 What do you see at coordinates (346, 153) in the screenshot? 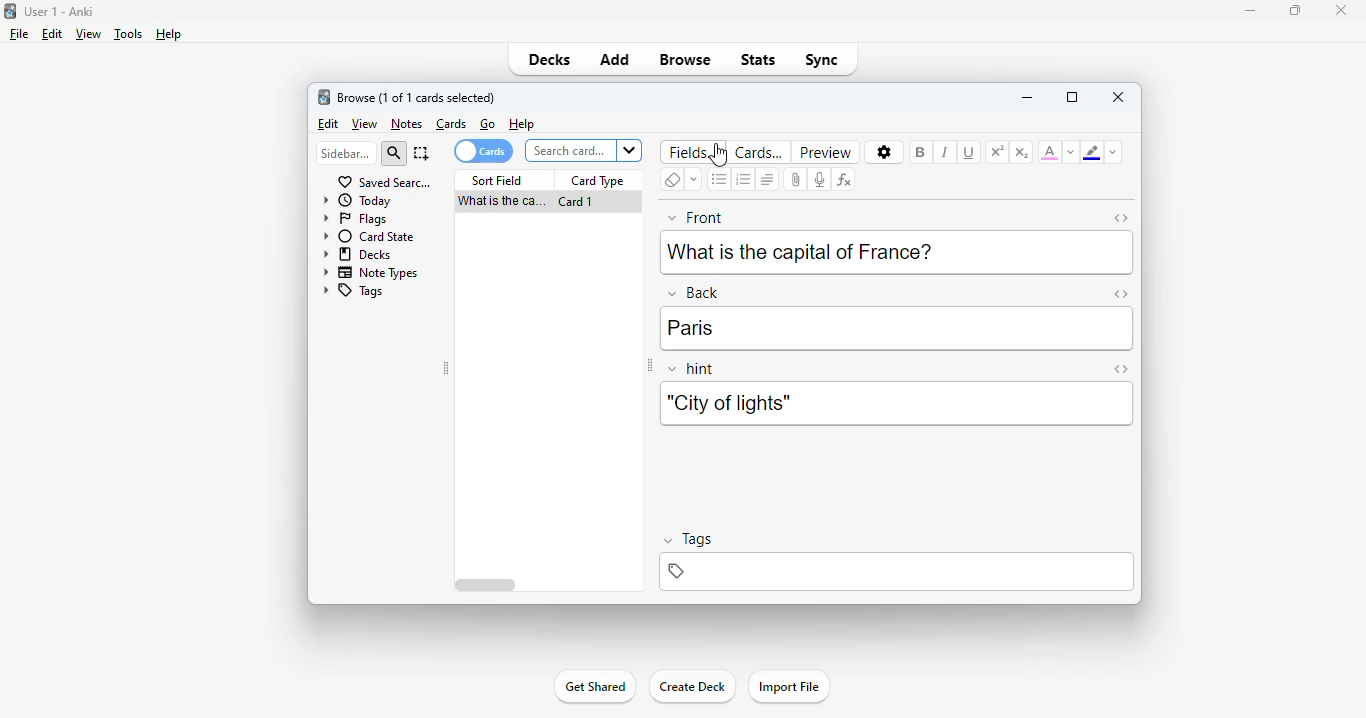
I see `sidebar filter` at bounding box center [346, 153].